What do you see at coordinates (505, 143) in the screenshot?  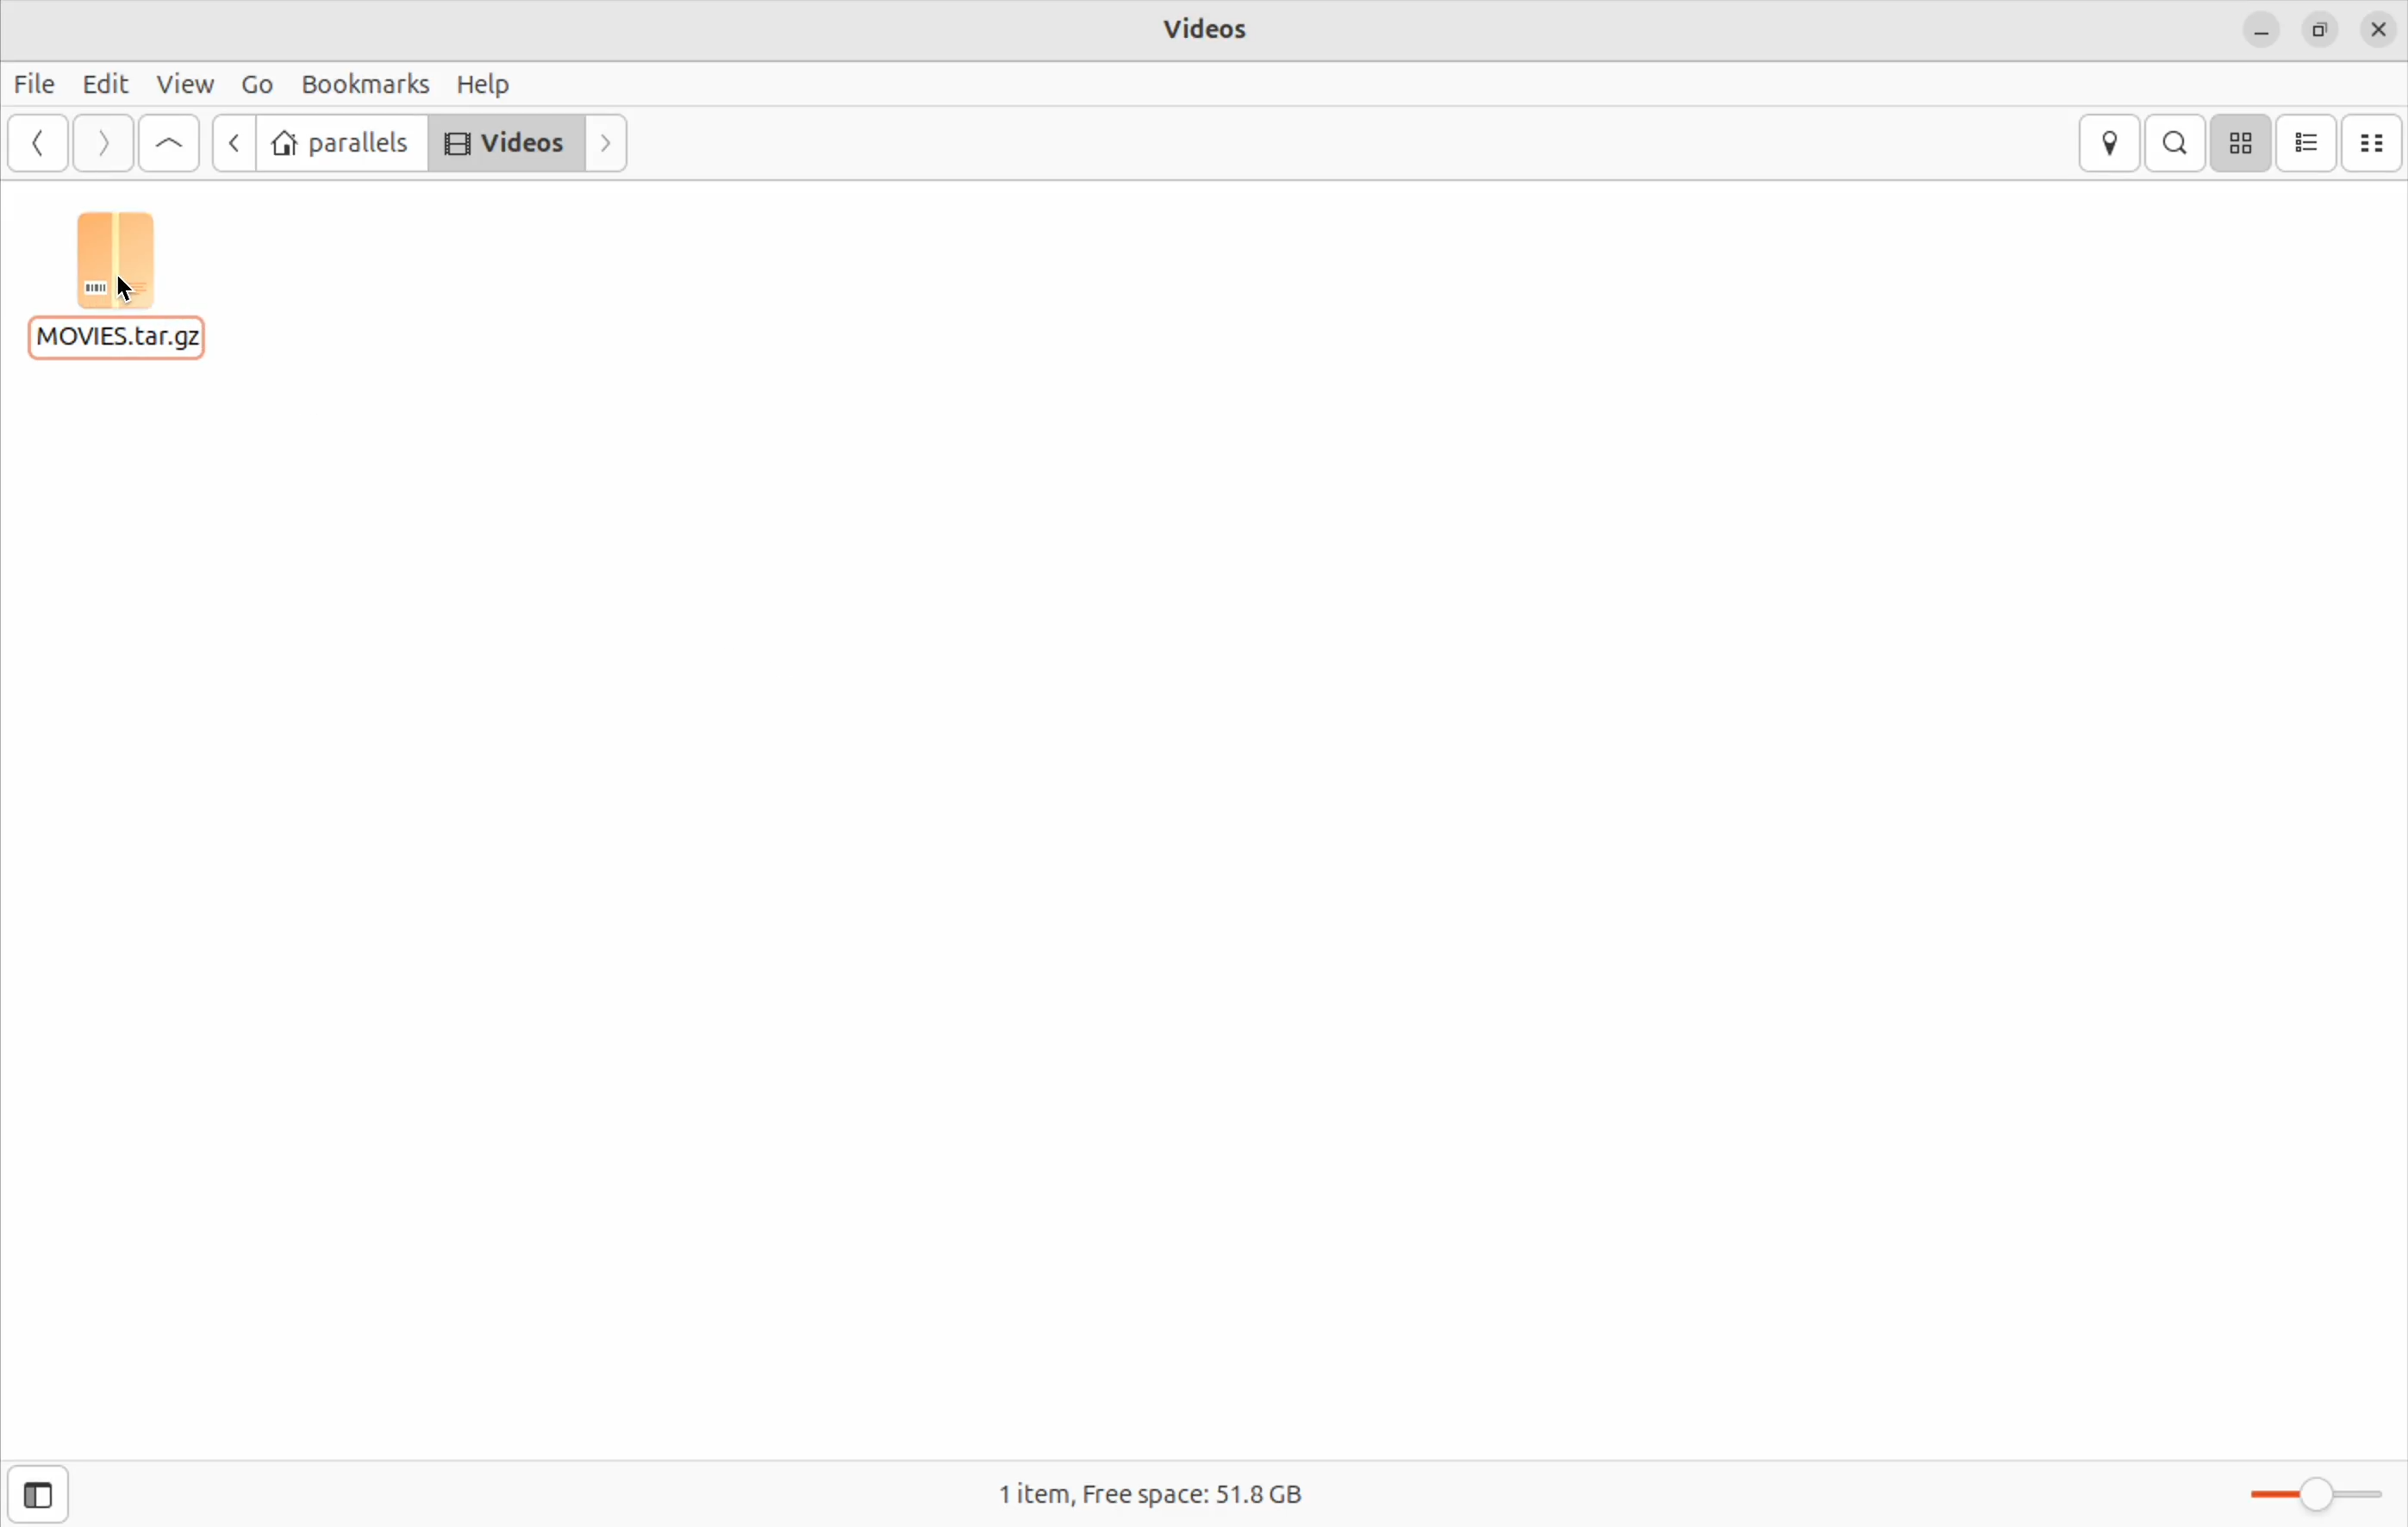 I see `videos` at bounding box center [505, 143].